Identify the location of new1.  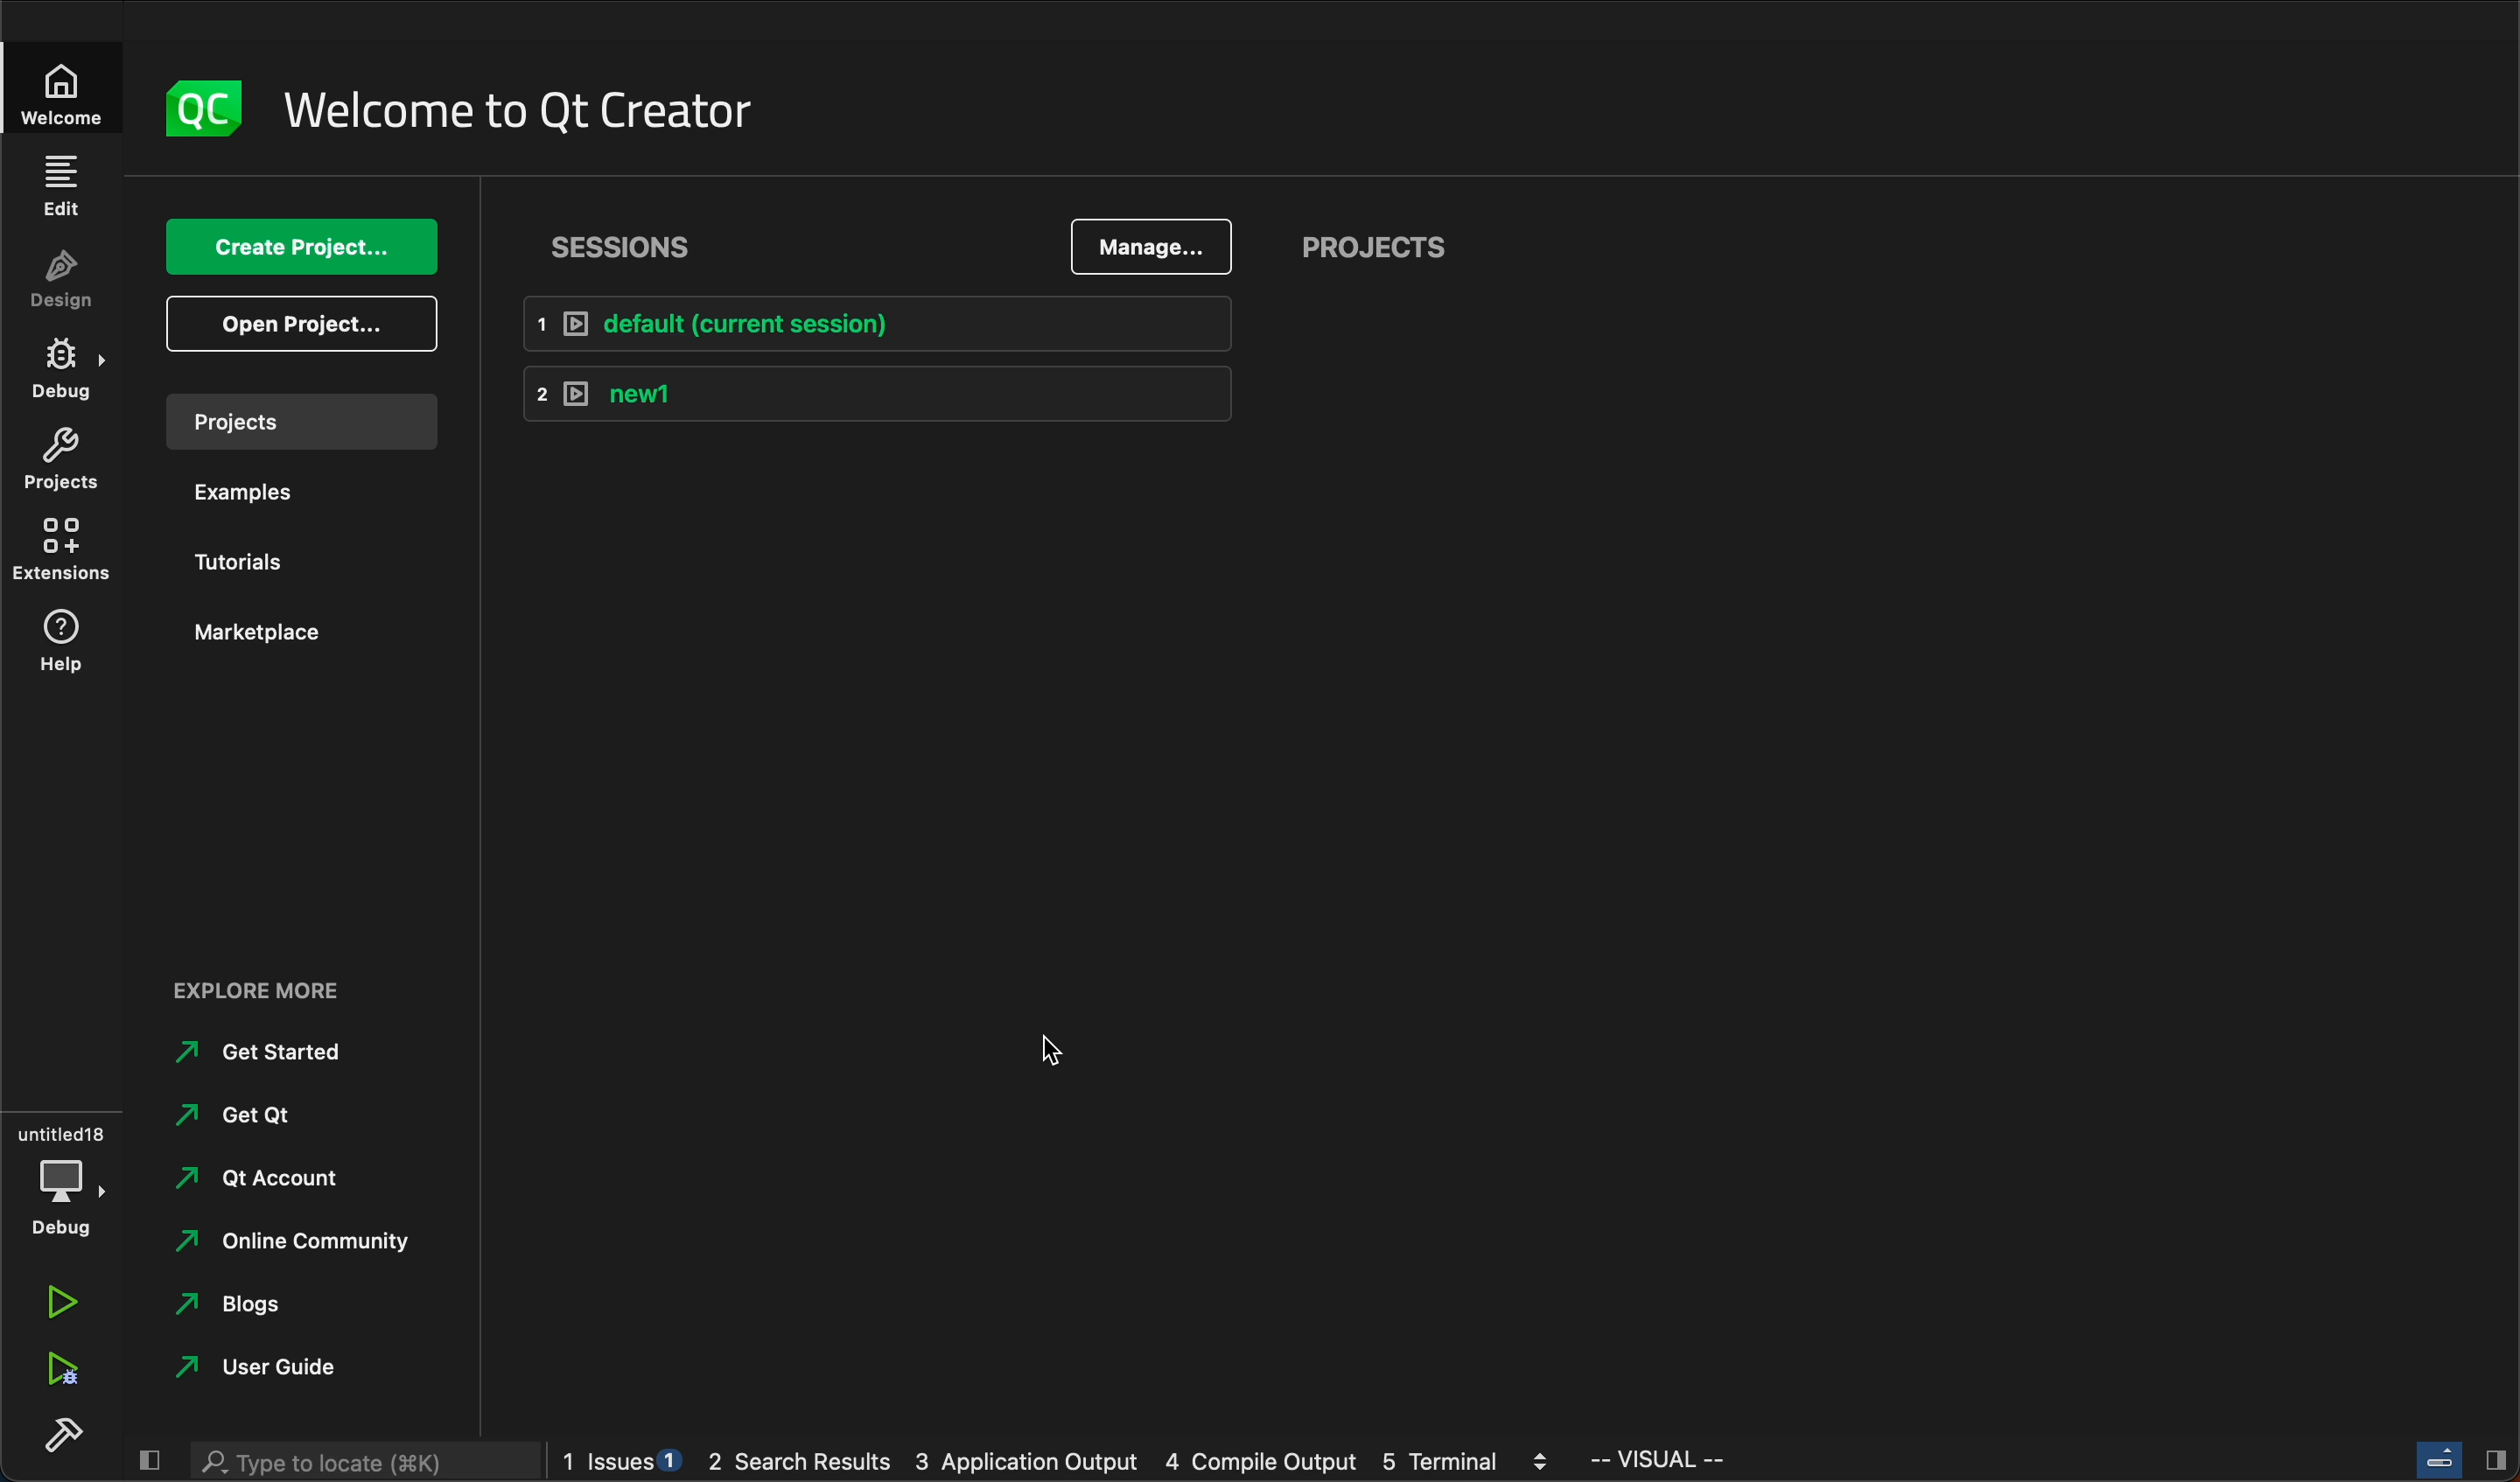
(887, 394).